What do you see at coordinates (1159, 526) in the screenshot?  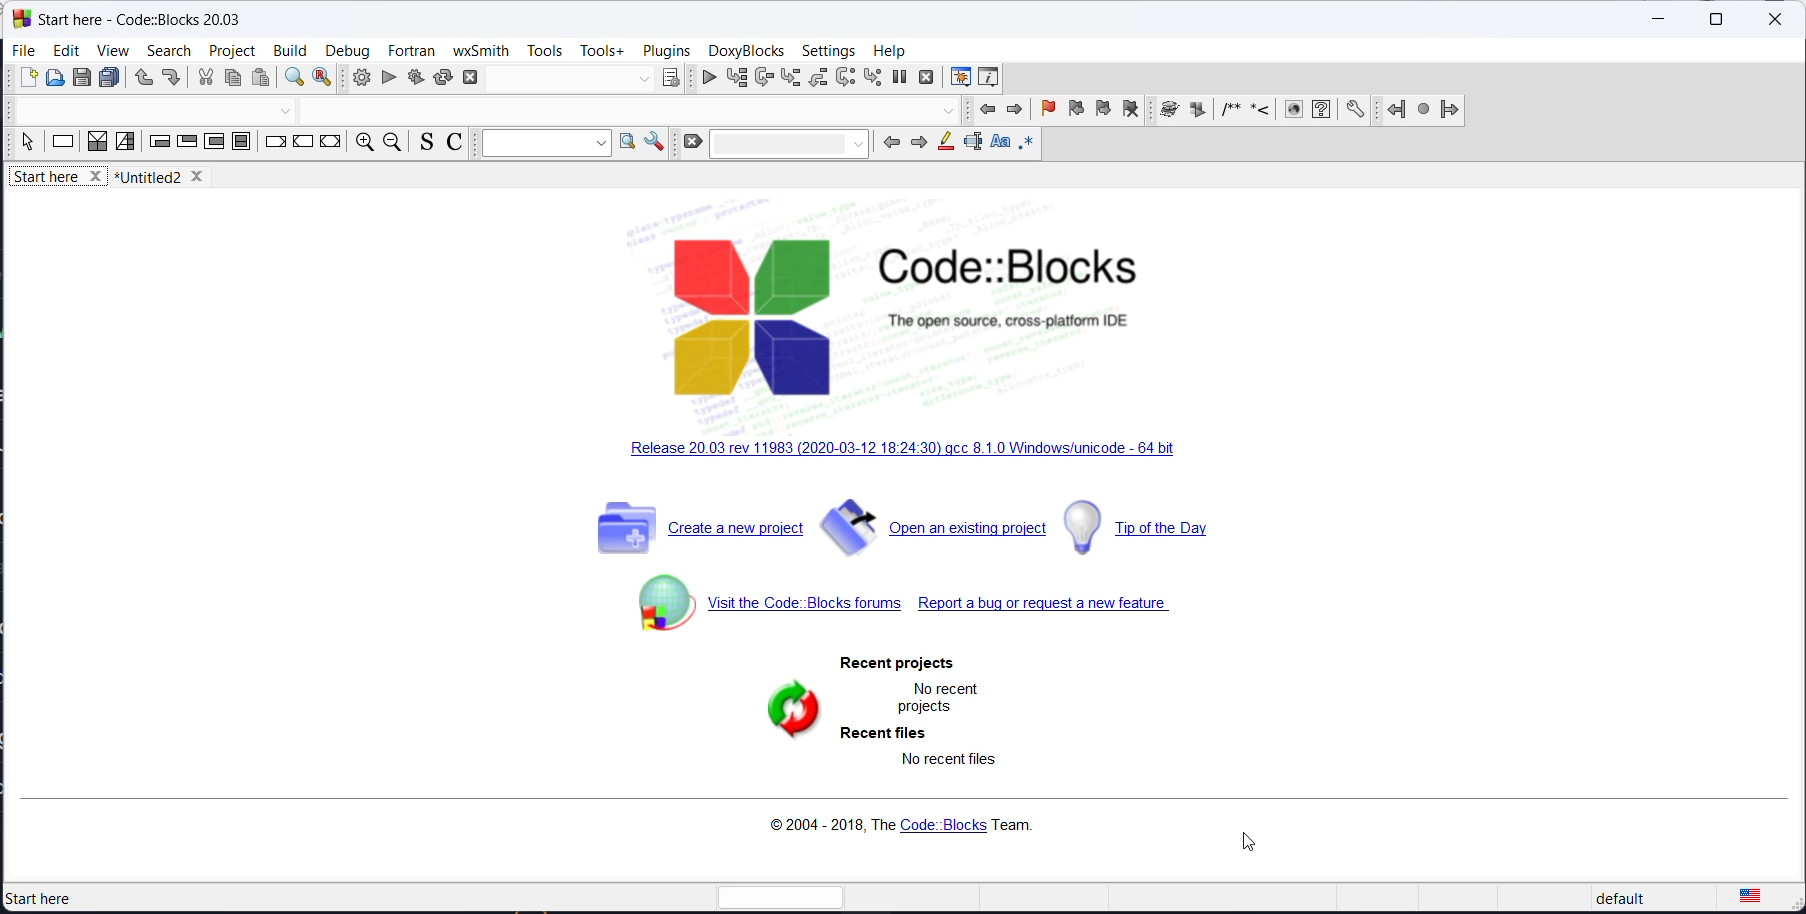 I see `tip of the day` at bounding box center [1159, 526].